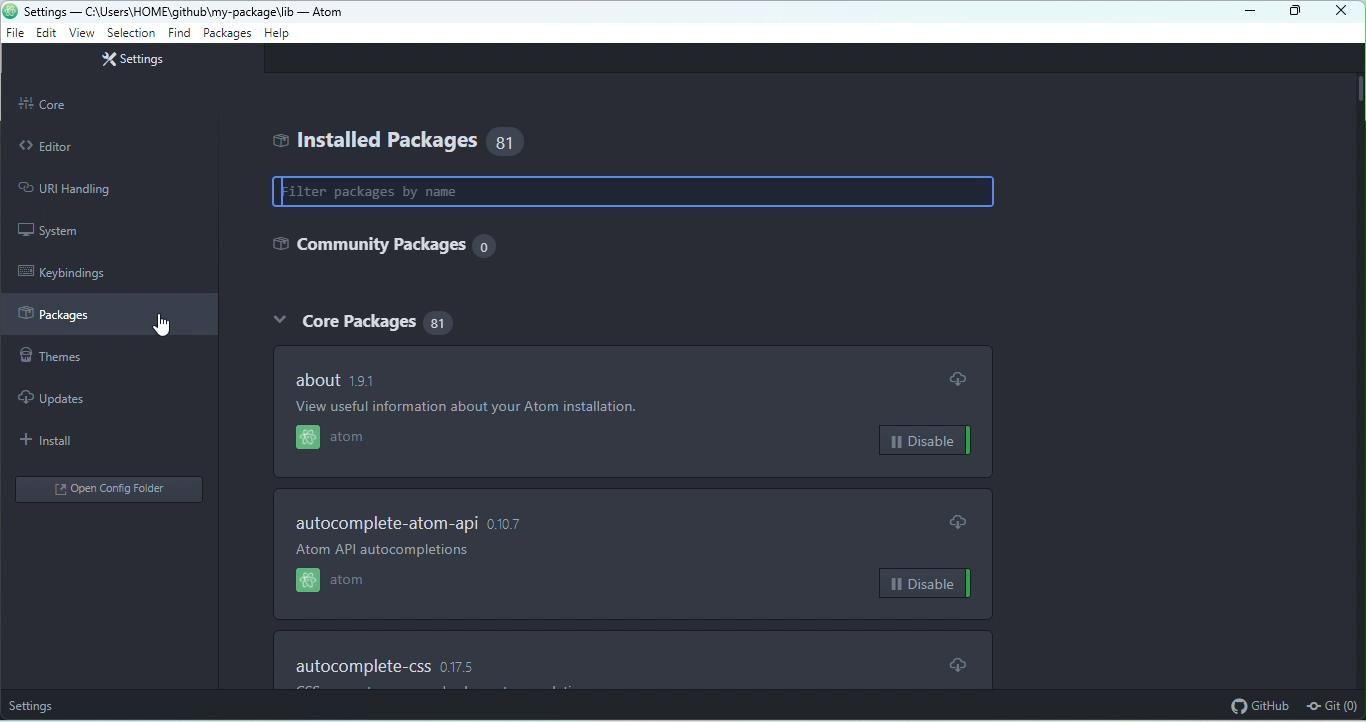 The image size is (1366, 722). Describe the element at coordinates (308, 439) in the screenshot. I see `atom logo` at that location.